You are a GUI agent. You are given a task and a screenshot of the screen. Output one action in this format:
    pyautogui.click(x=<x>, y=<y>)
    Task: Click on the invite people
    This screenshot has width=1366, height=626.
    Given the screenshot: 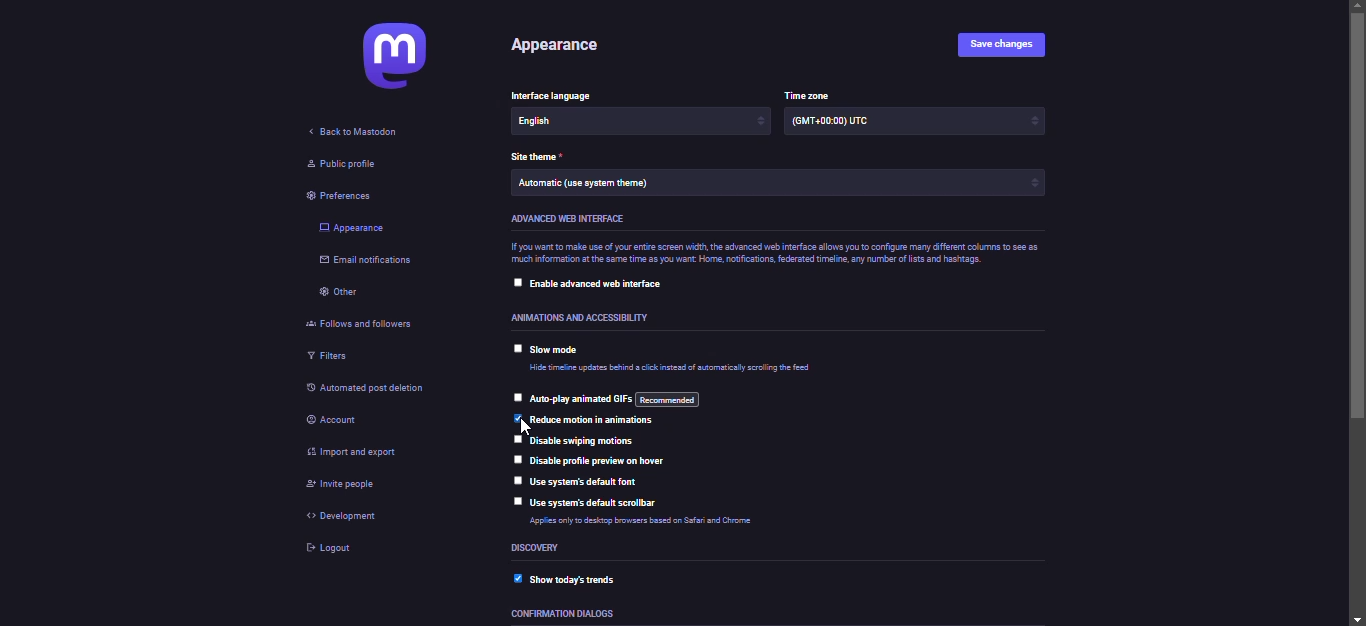 What is the action you would take?
    pyautogui.click(x=336, y=487)
    